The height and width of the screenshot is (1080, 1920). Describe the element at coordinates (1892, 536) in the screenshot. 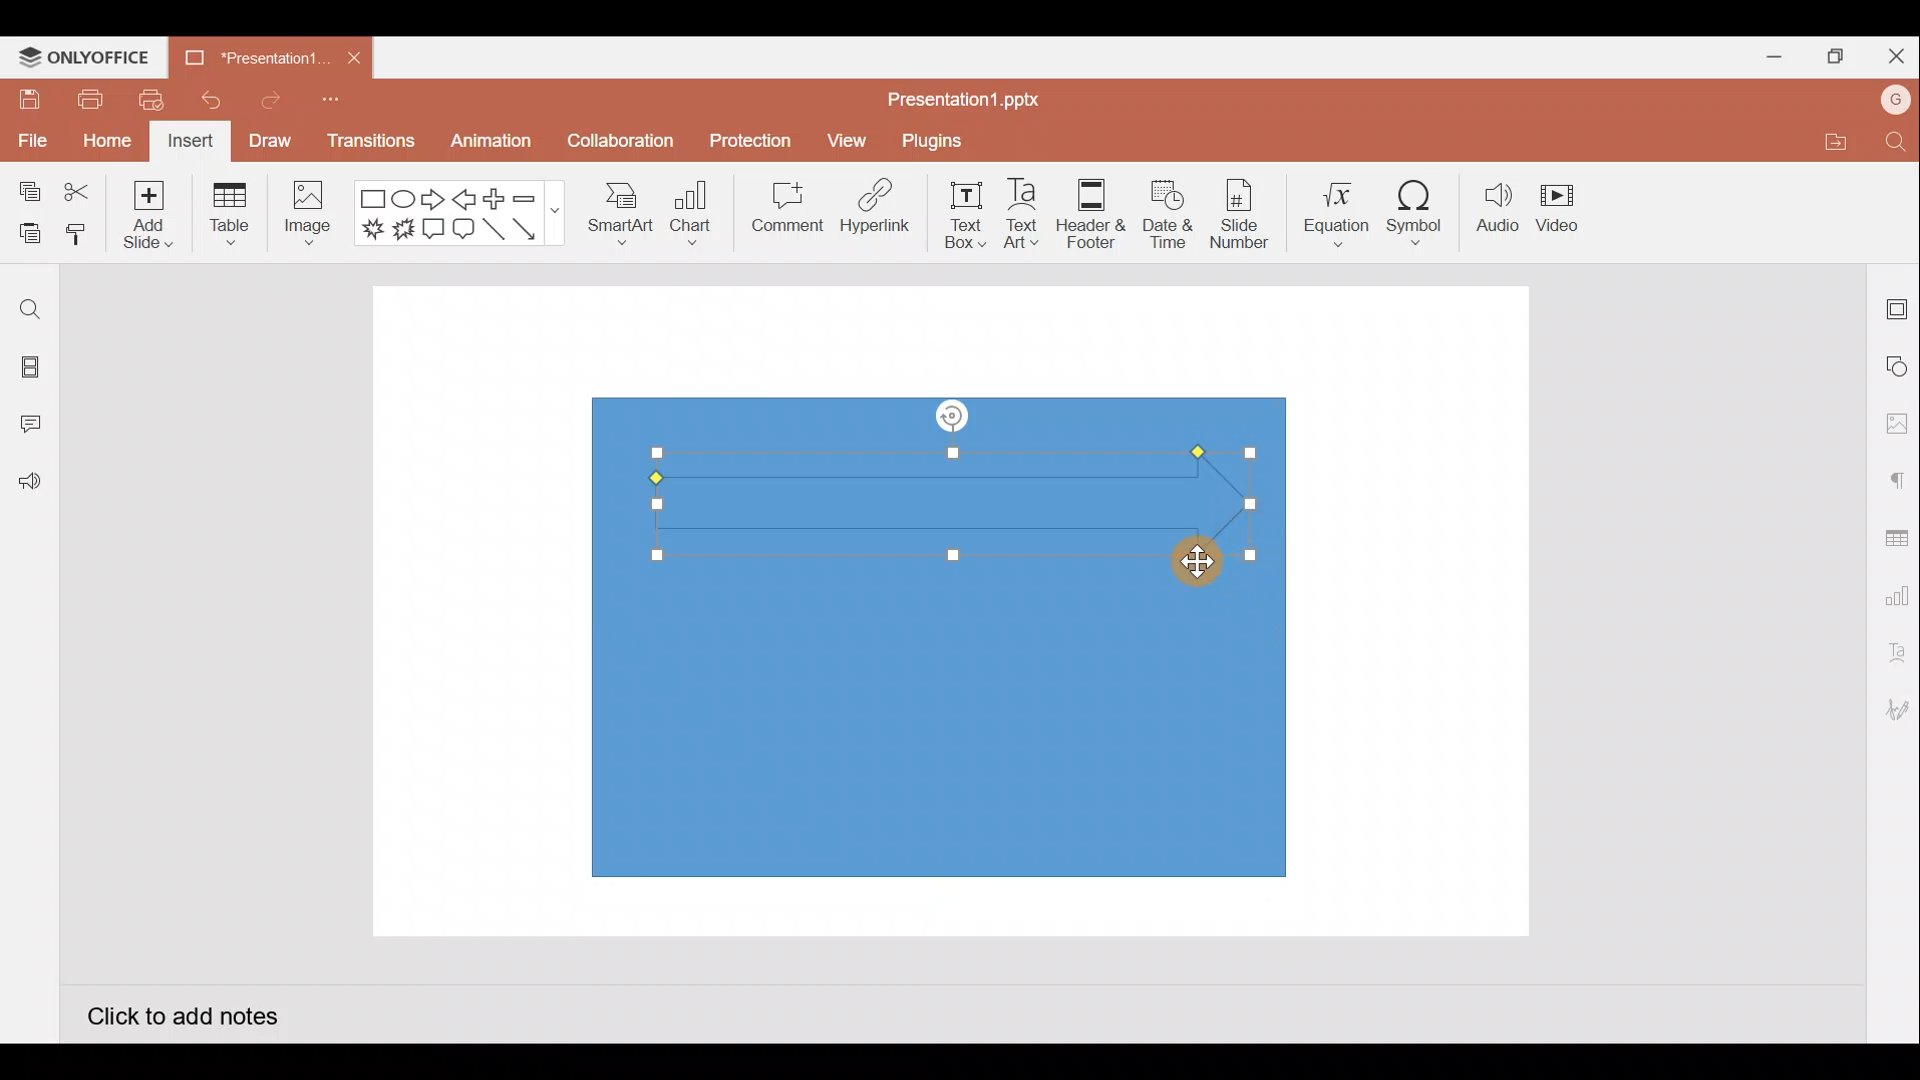

I see `Table settings` at that location.